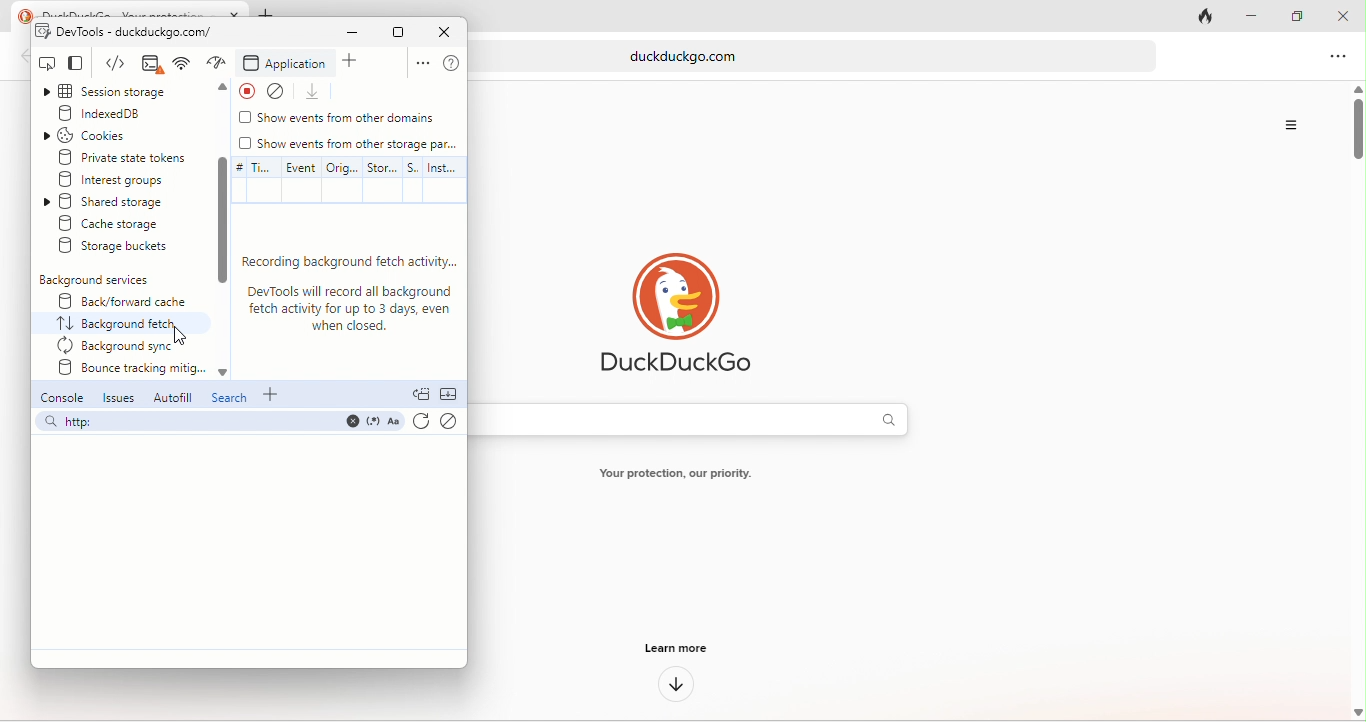 Image resolution: width=1366 pixels, height=722 pixels. I want to click on doc quick view, so click(421, 395).